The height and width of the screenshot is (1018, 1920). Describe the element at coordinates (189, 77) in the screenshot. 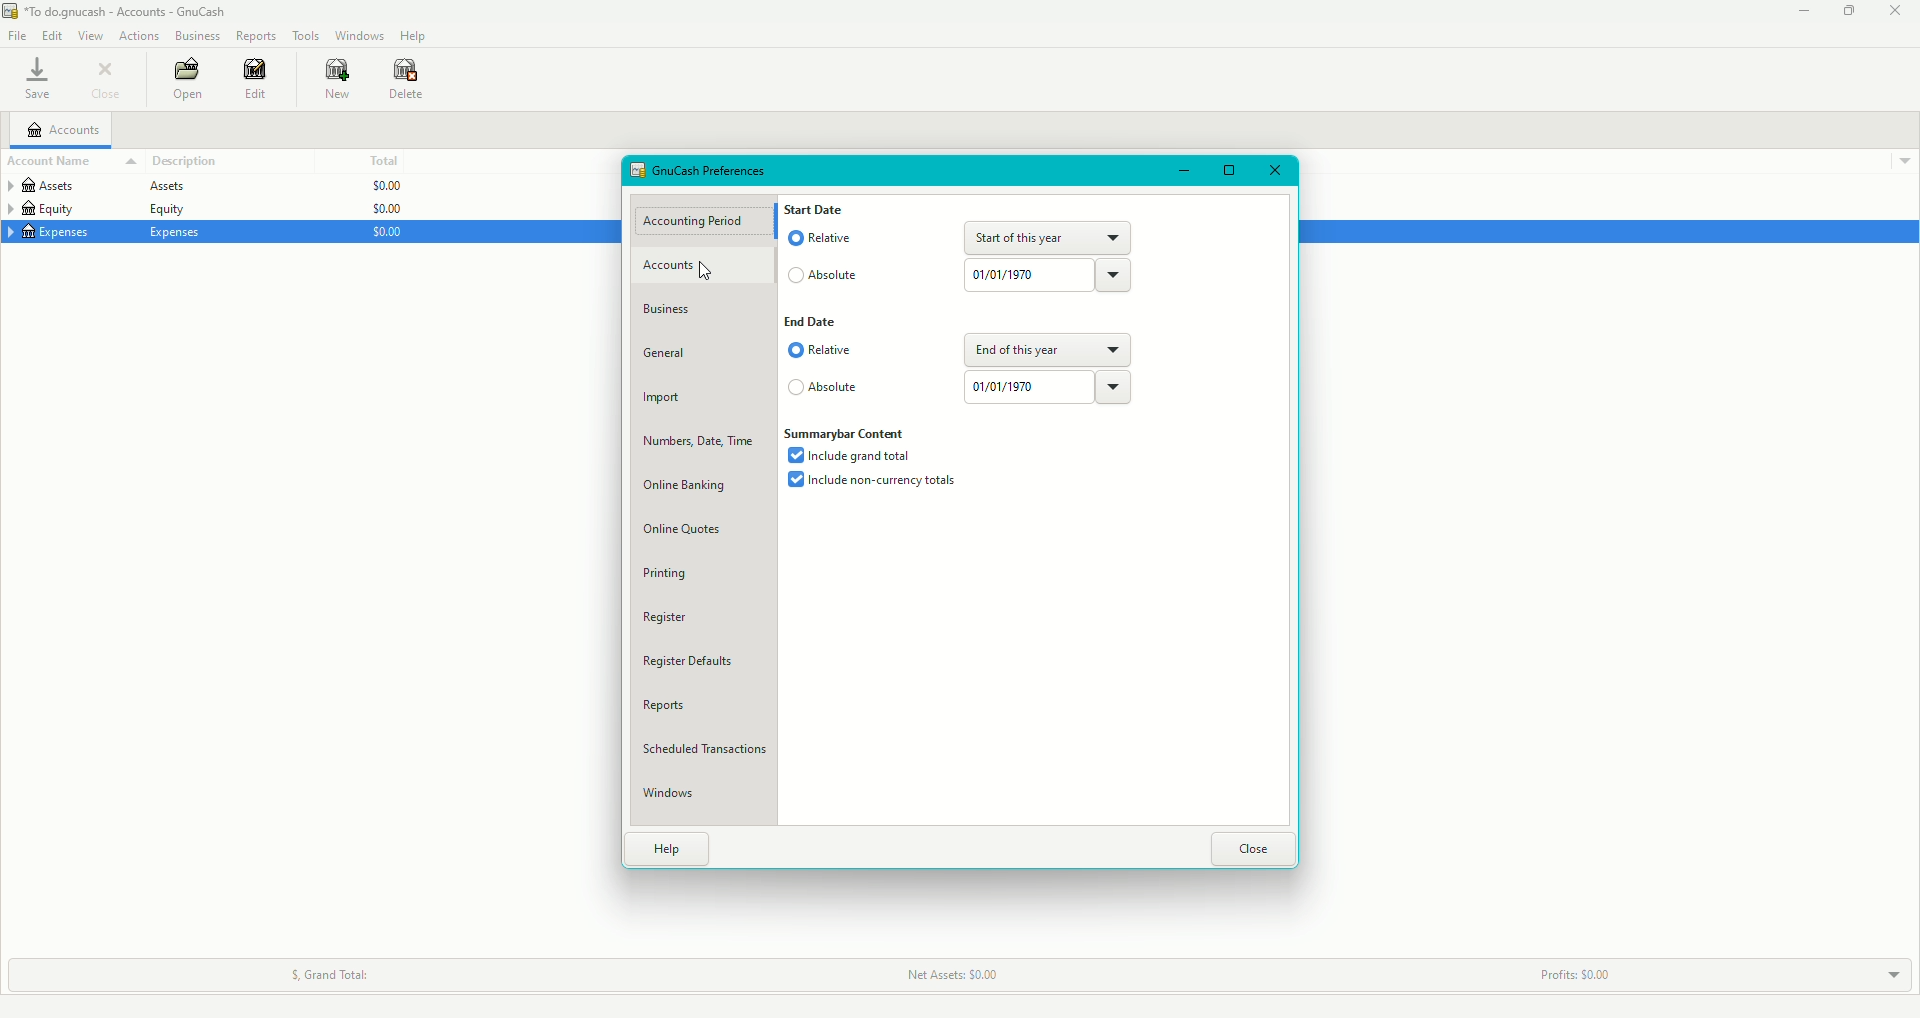

I see `Open` at that location.